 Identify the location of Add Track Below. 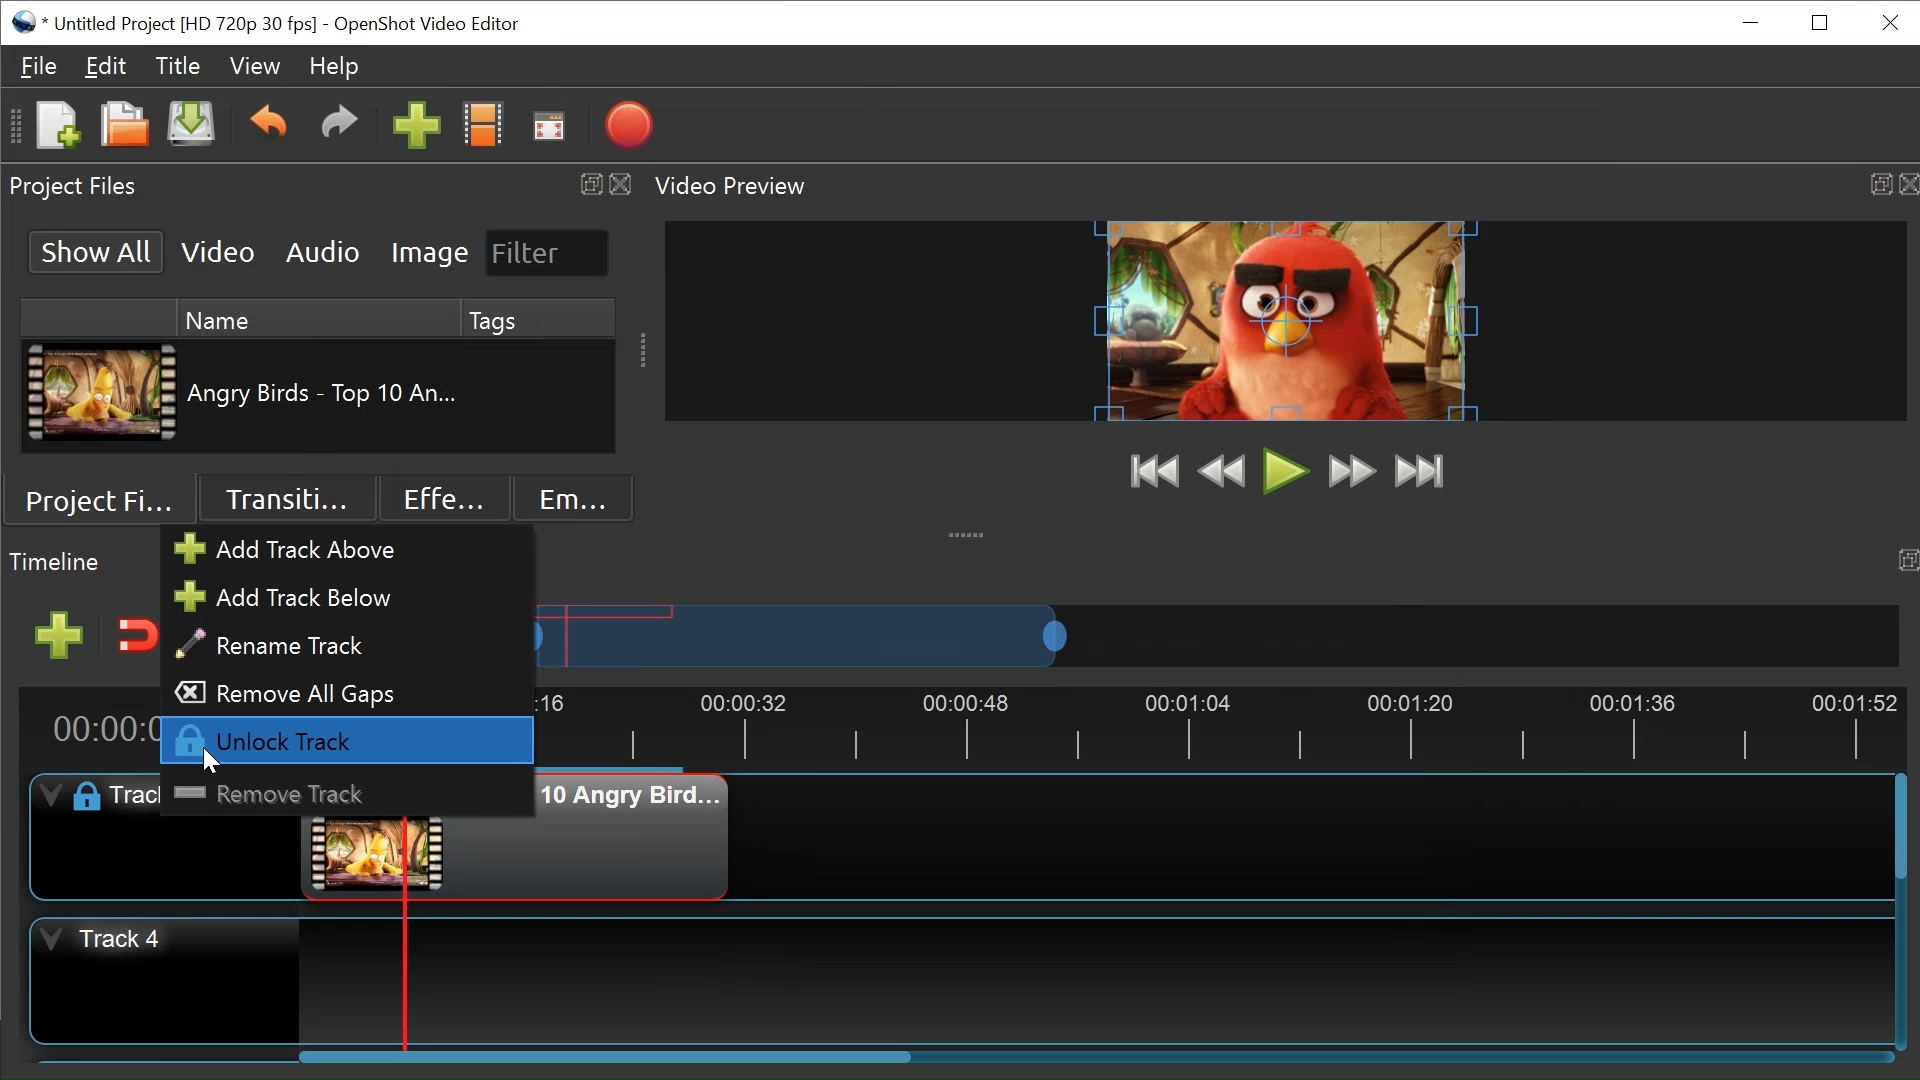
(293, 598).